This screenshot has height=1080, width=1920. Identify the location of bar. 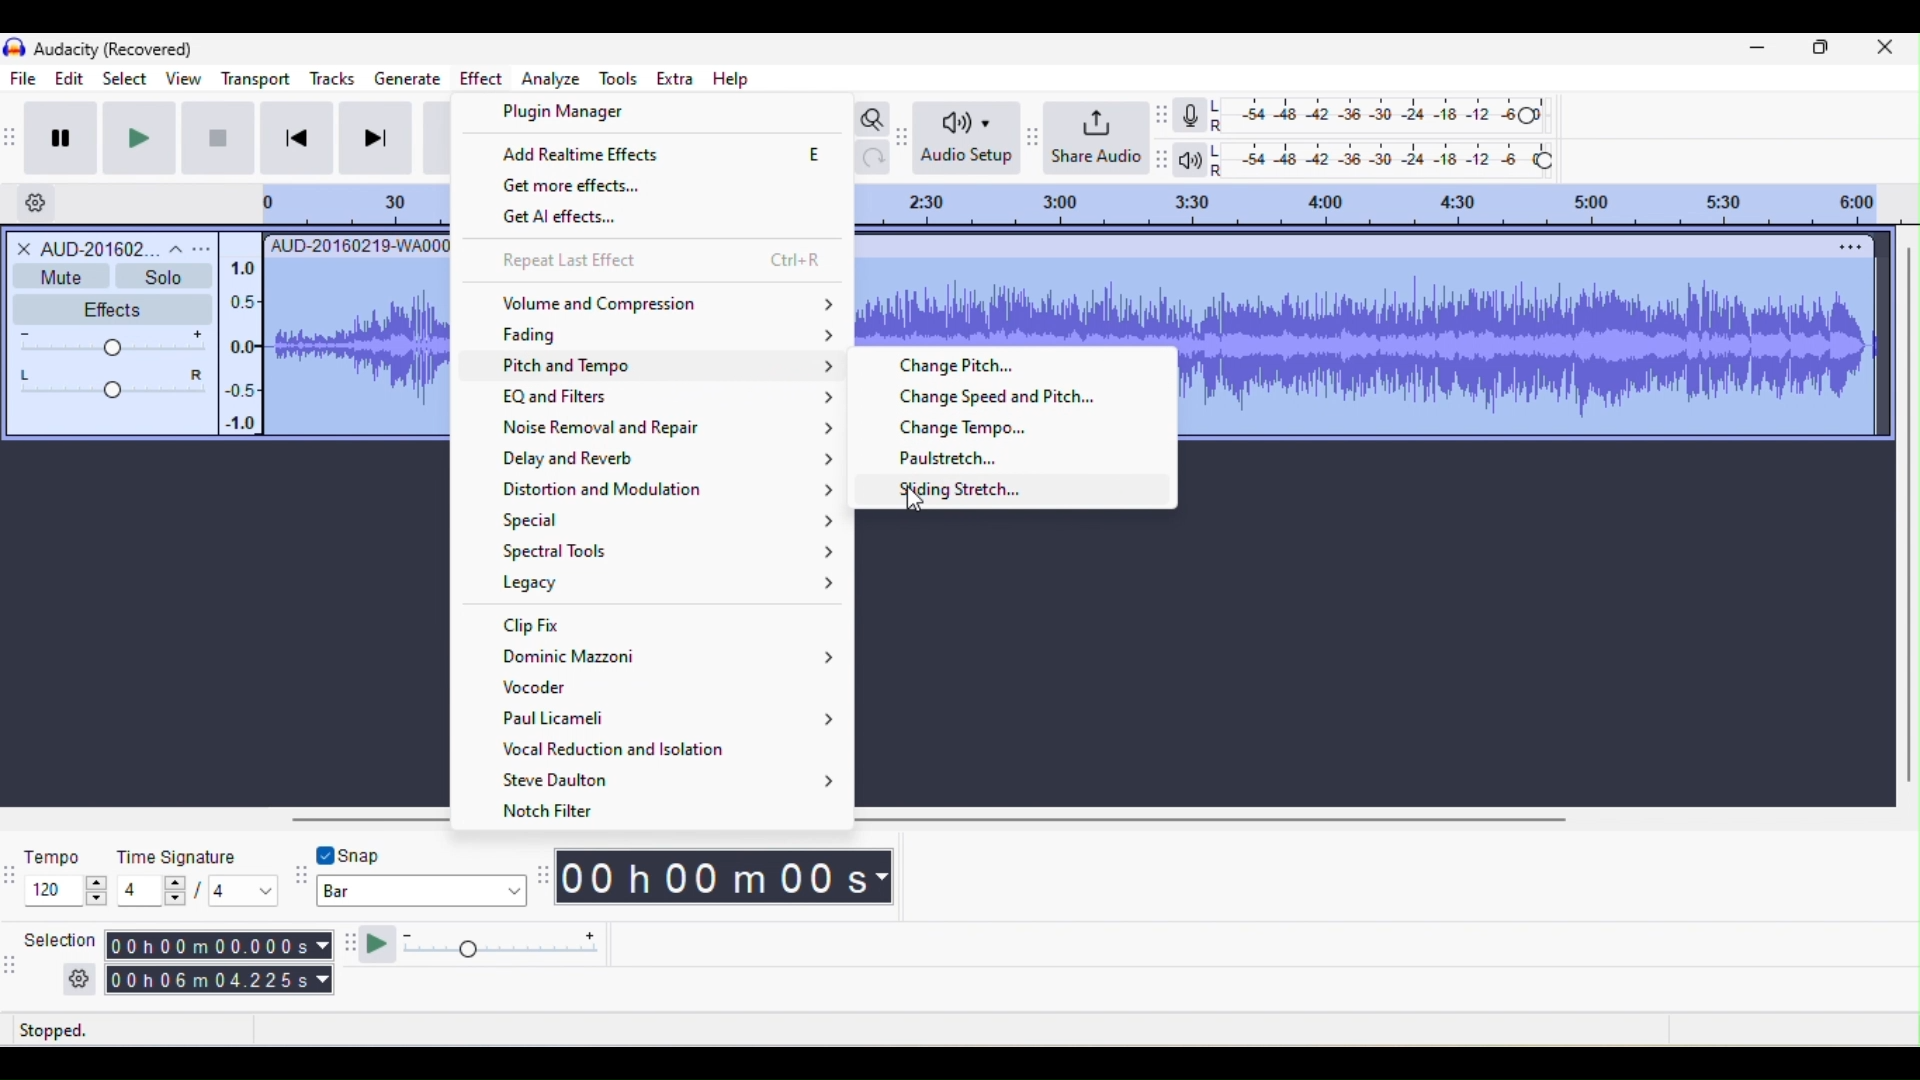
(421, 892).